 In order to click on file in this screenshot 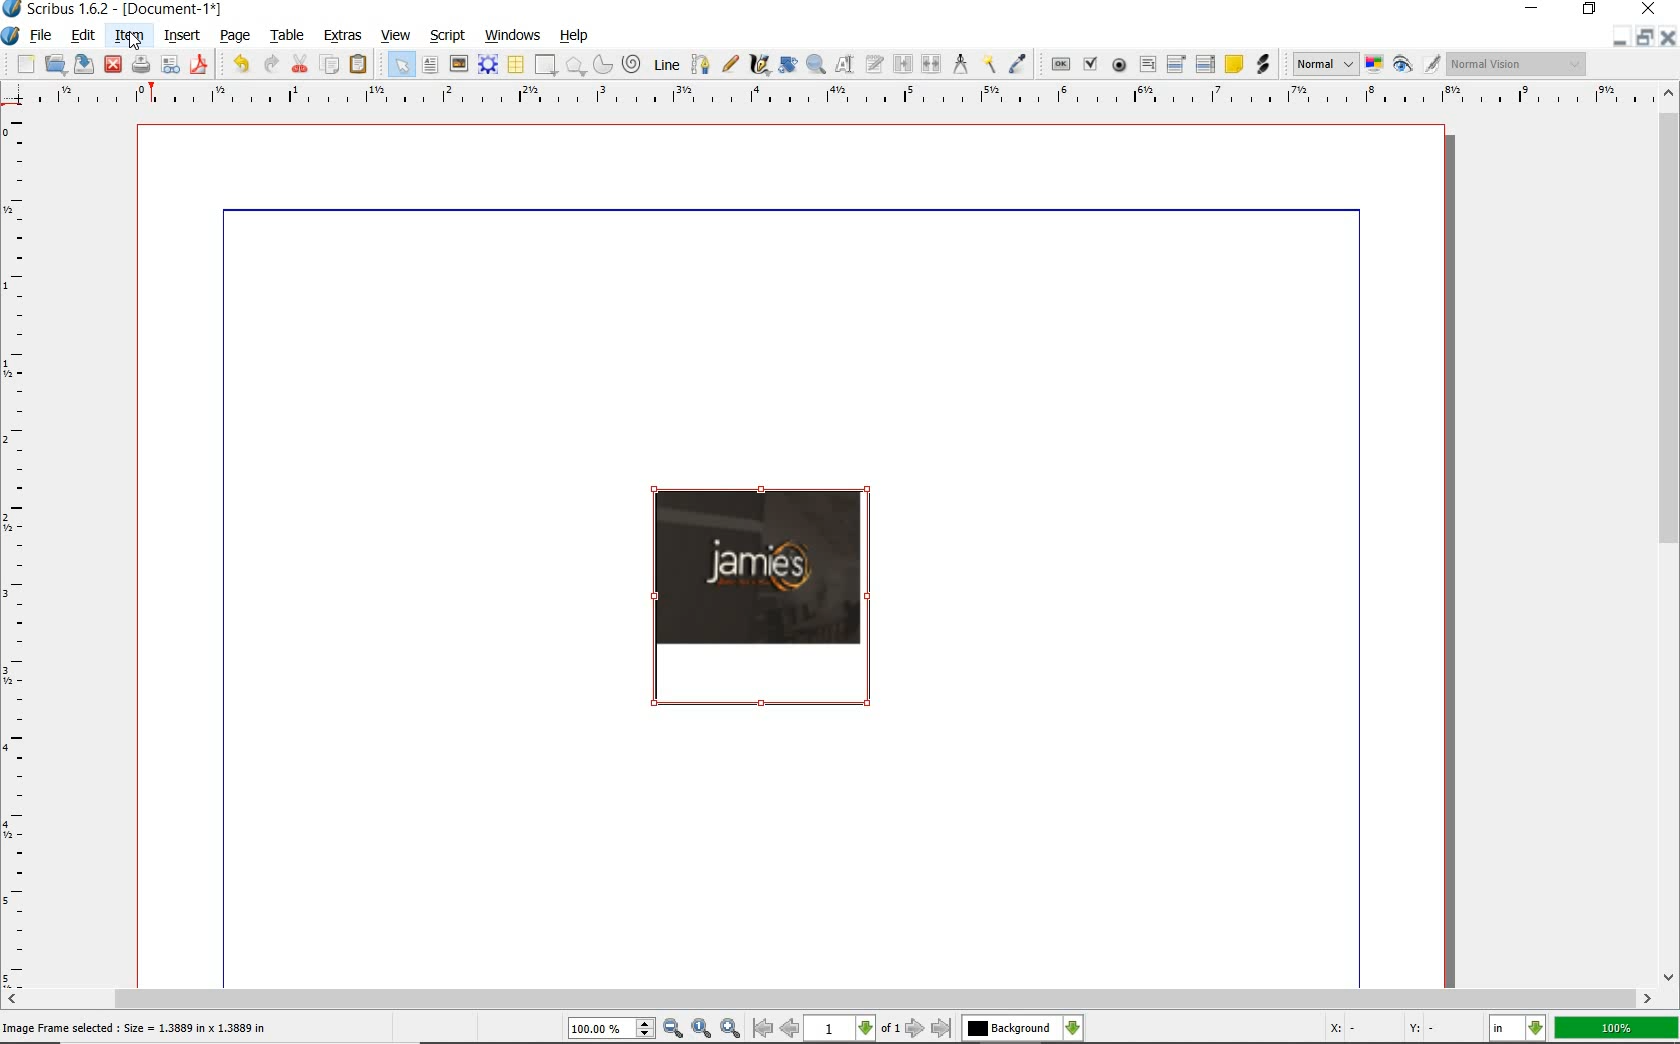, I will do `click(46, 34)`.